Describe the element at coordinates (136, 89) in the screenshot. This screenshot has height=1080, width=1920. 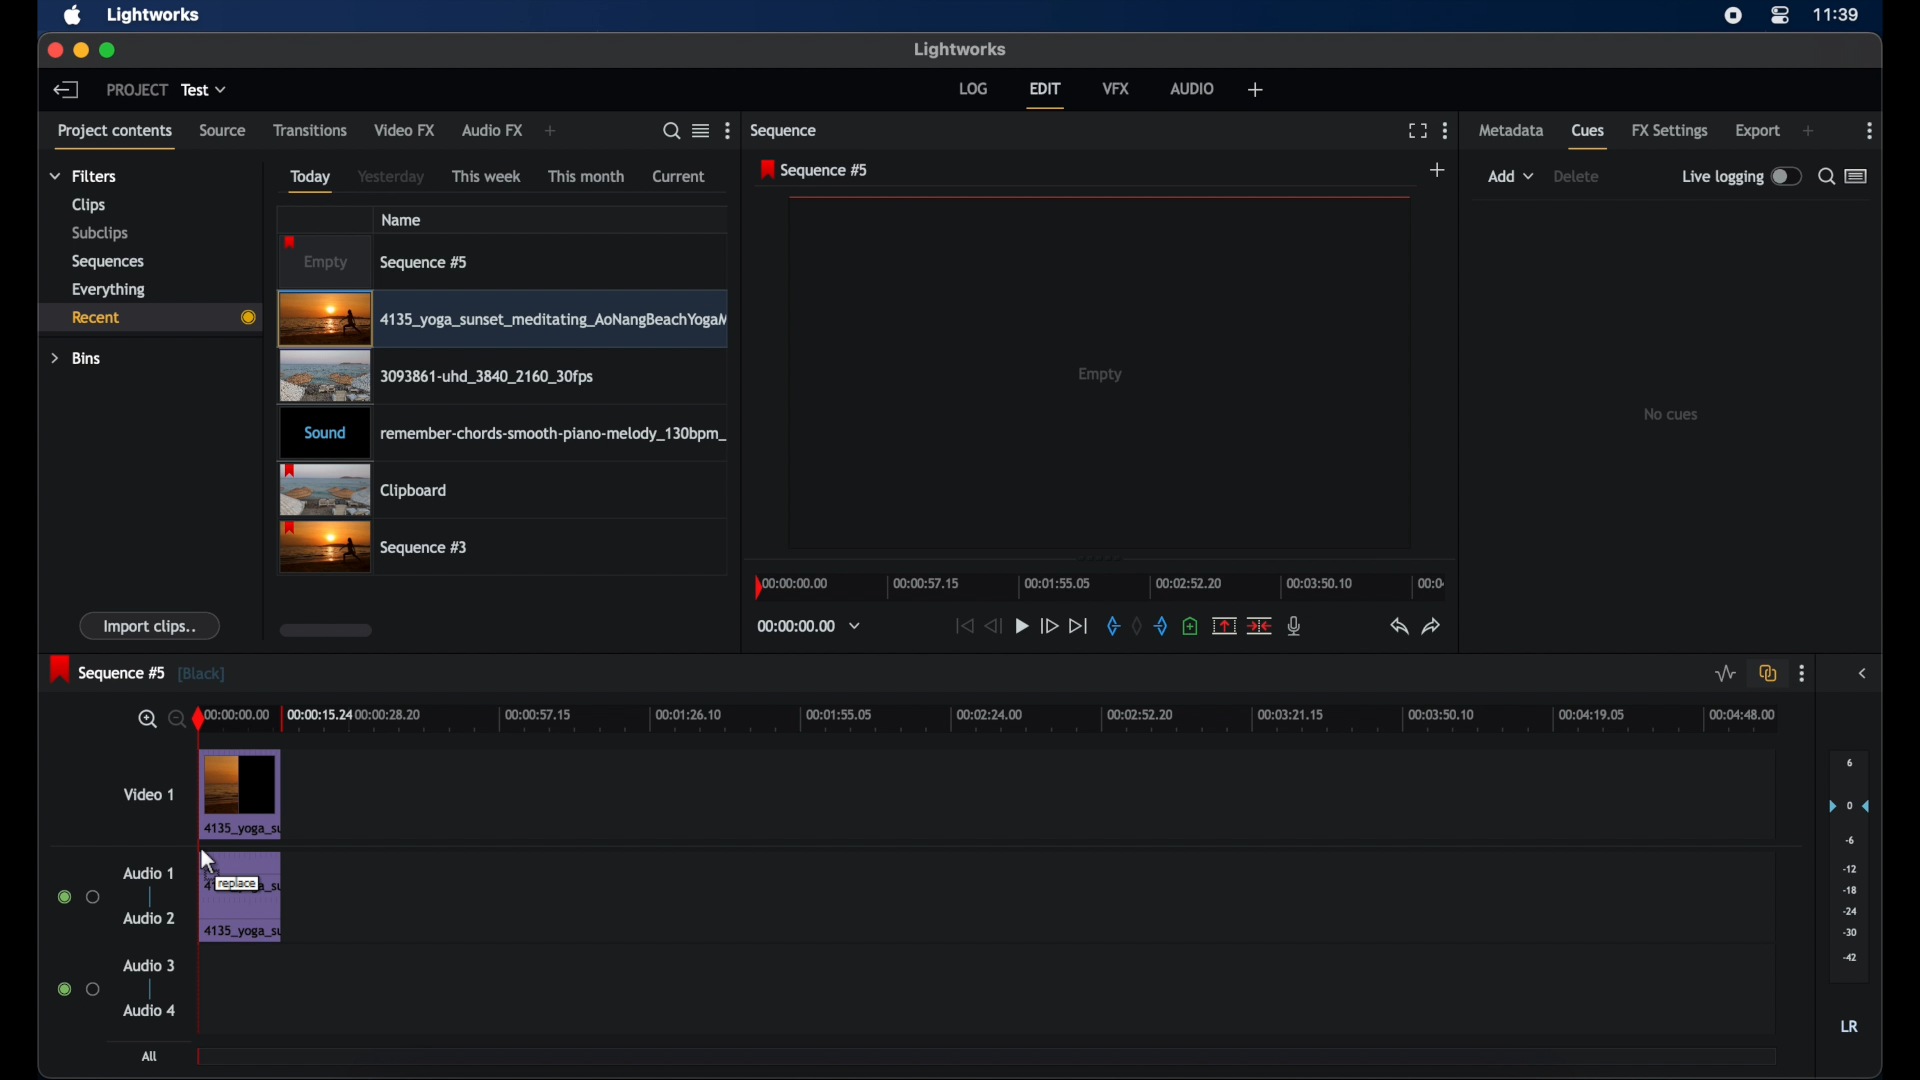
I see `project` at that location.